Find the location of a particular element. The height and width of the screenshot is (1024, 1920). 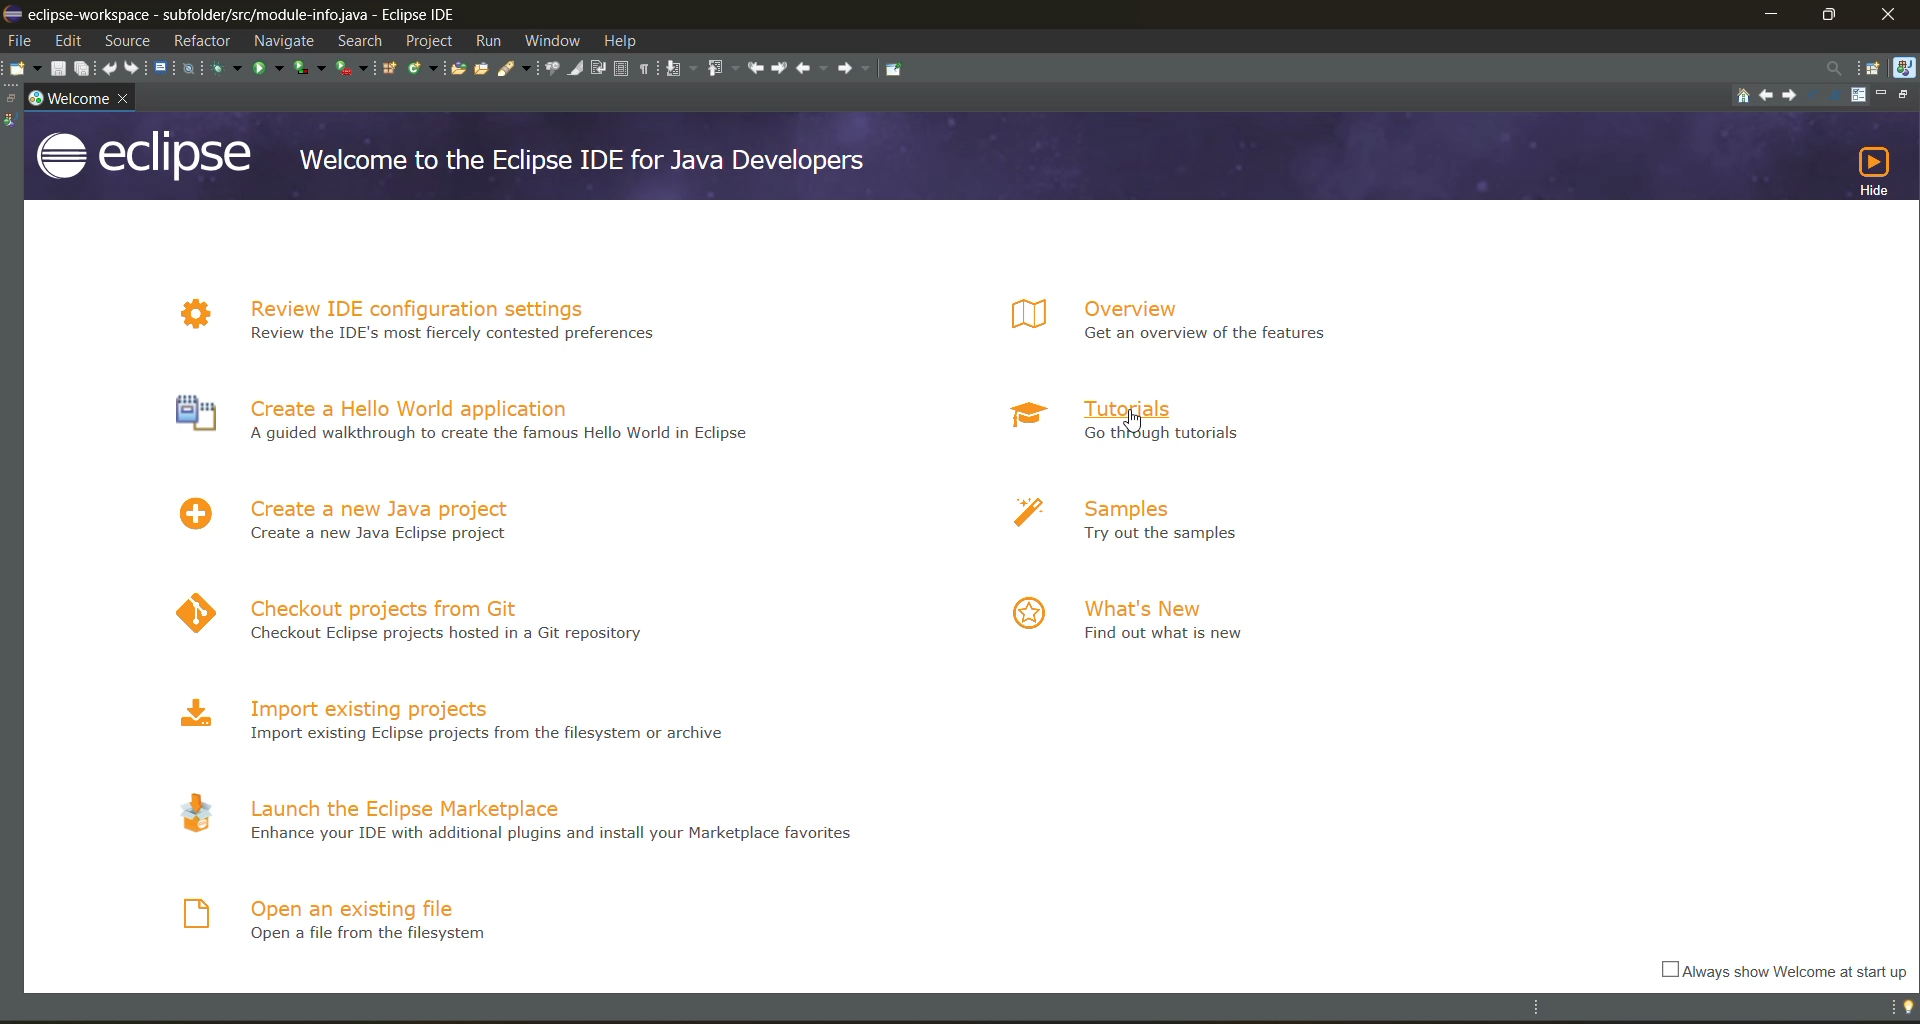

minimize is located at coordinates (1771, 13).